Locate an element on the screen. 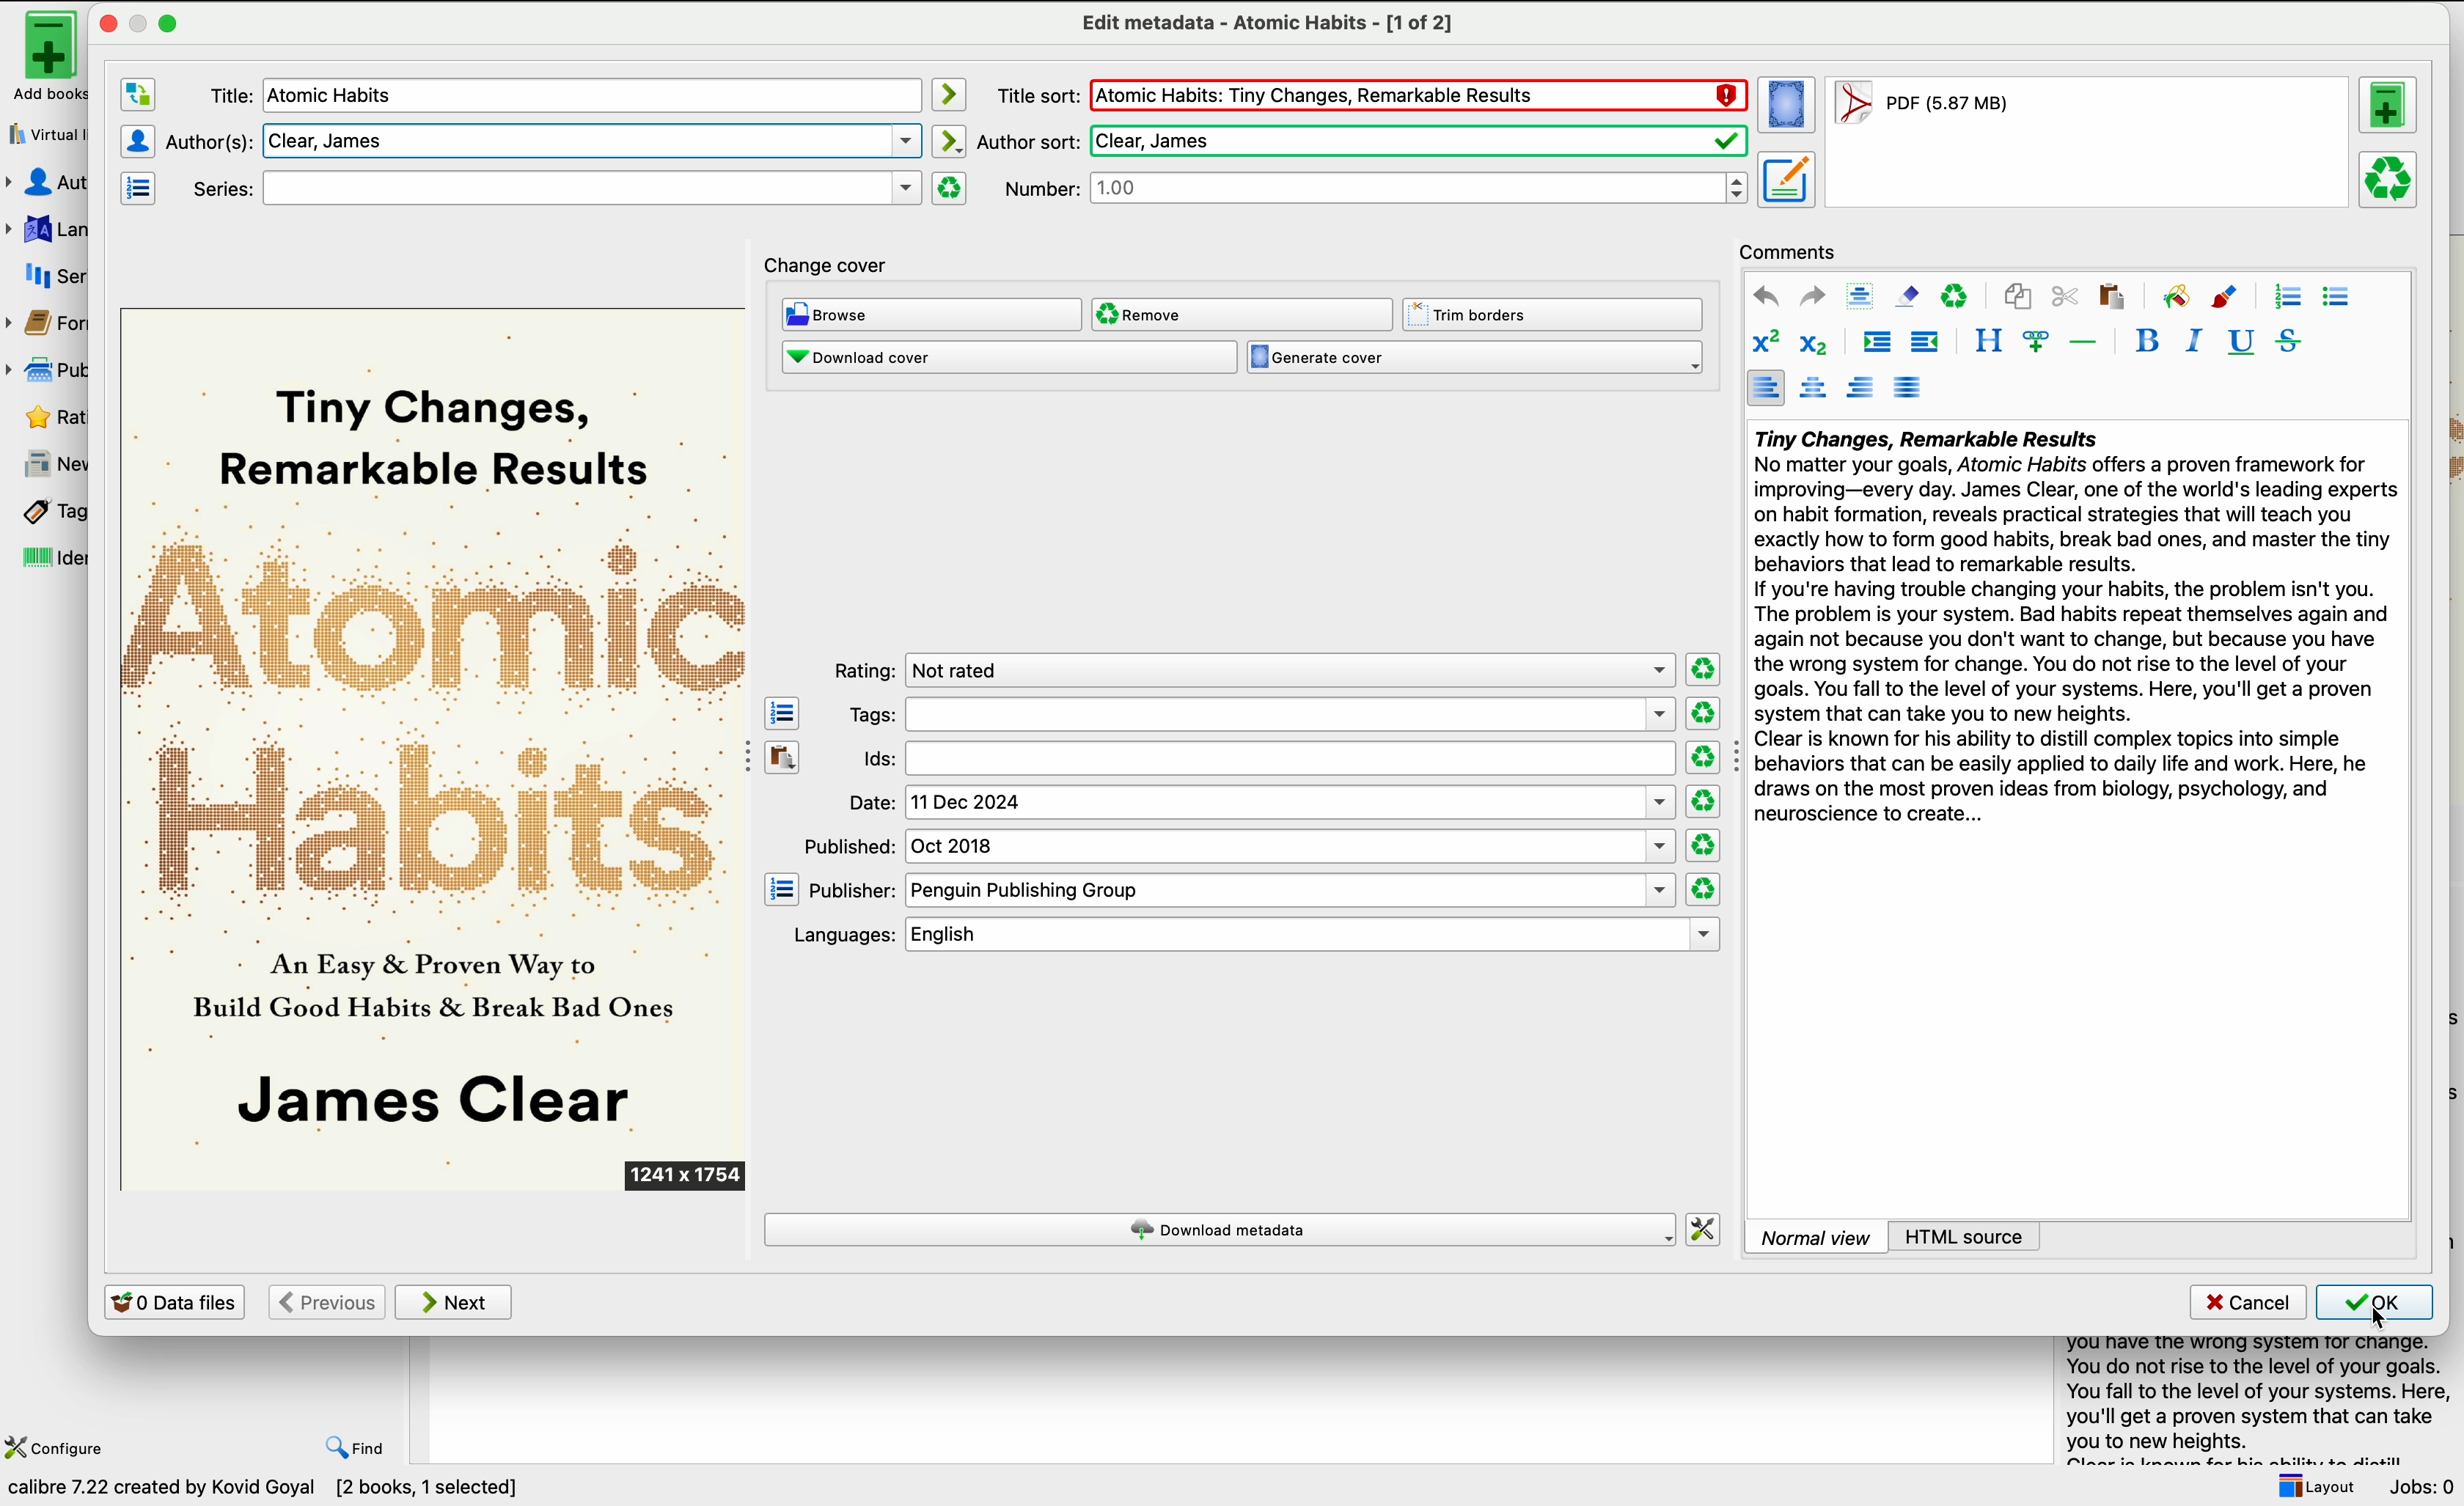 The width and height of the screenshot is (2464, 1506). trim borders is located at coordinates (1555, 314).